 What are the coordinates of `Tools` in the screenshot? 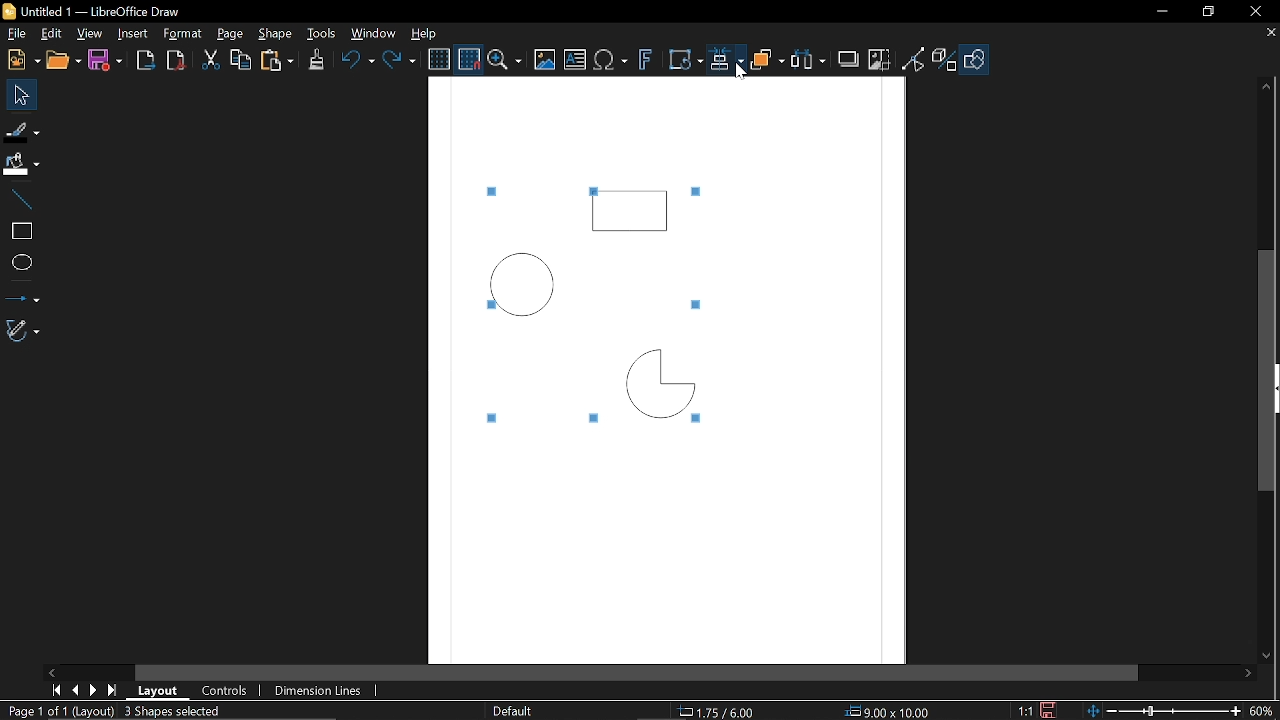 It's located at (322, 34).